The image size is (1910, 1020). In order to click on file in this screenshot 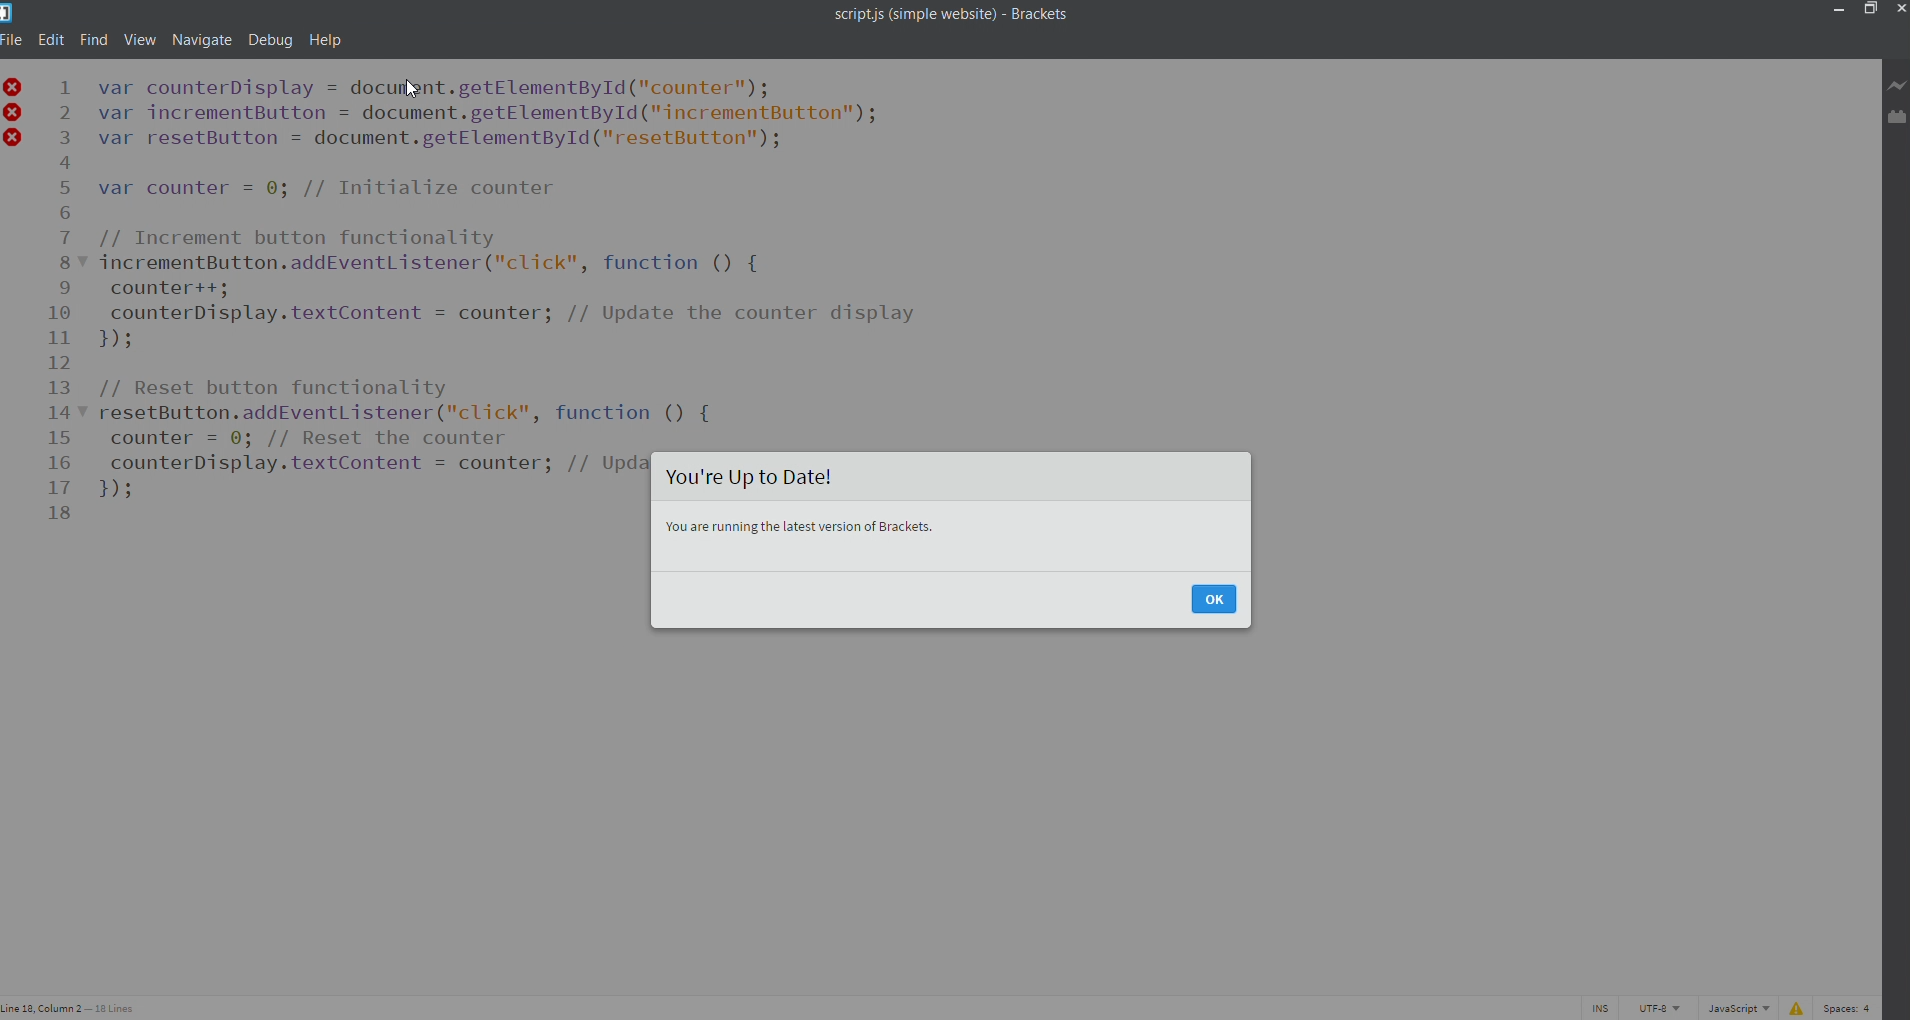, I will do `click(12, 39)`.